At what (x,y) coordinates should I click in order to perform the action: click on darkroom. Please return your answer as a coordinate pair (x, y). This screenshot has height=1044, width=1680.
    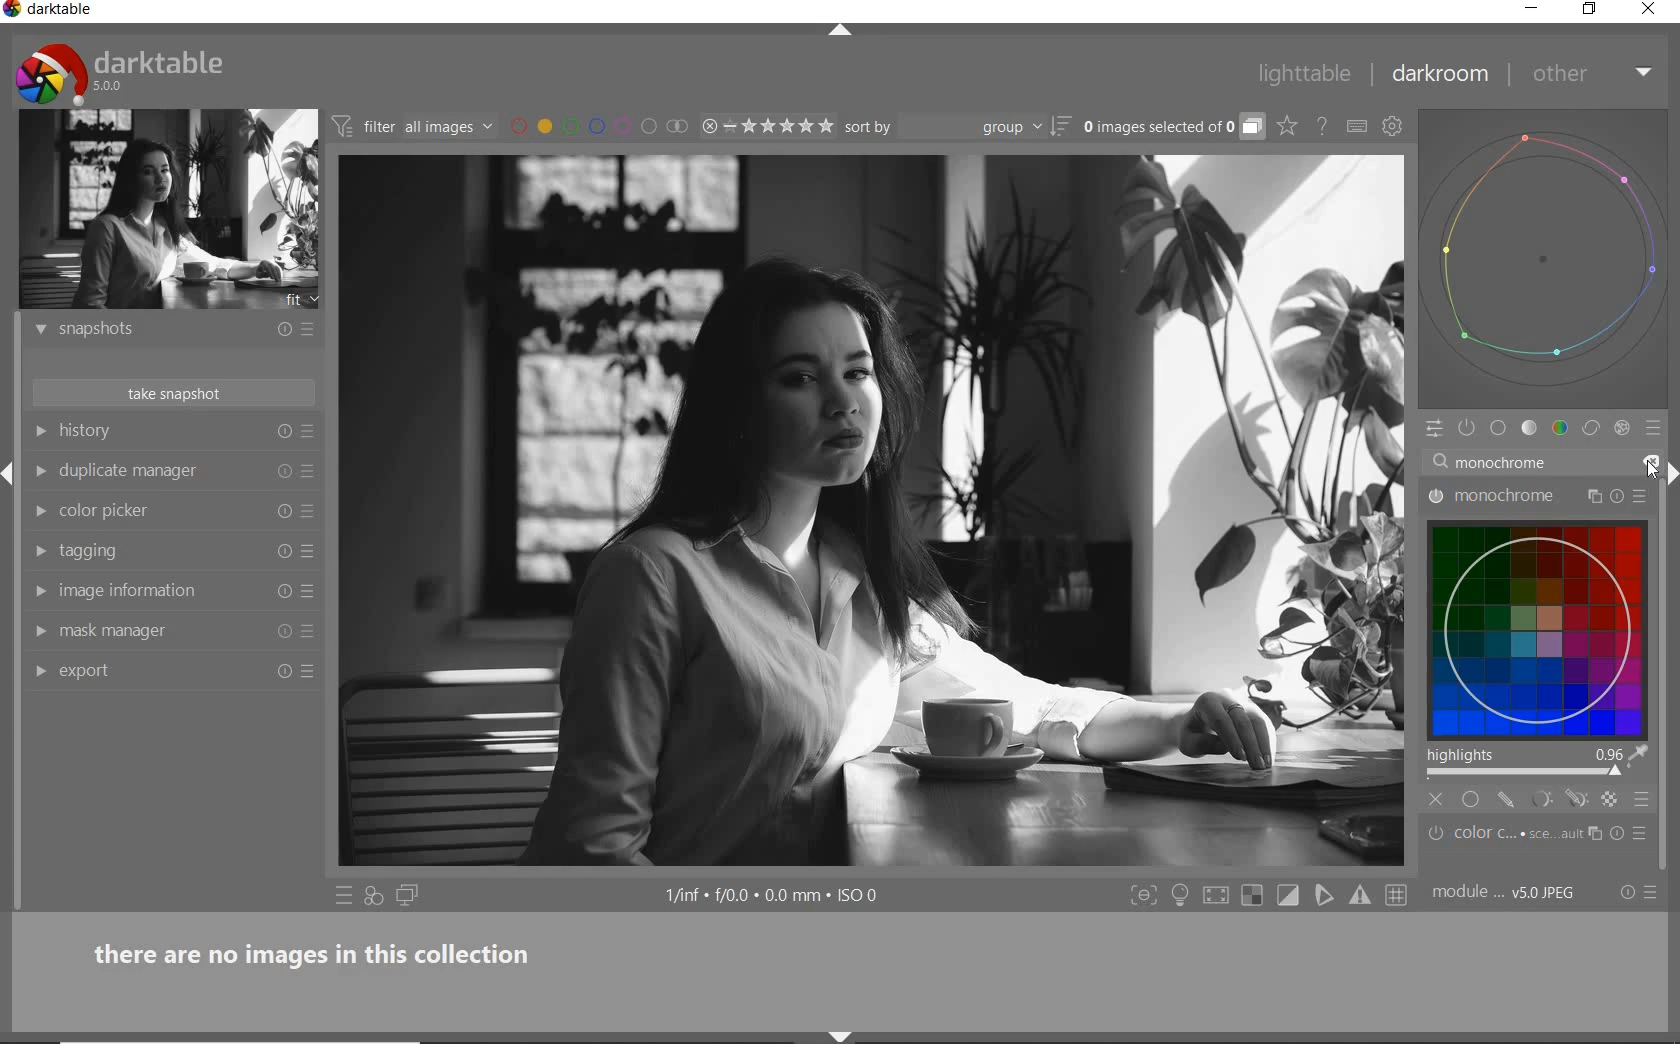
    Looking at the image, I should click on (1441, 78).